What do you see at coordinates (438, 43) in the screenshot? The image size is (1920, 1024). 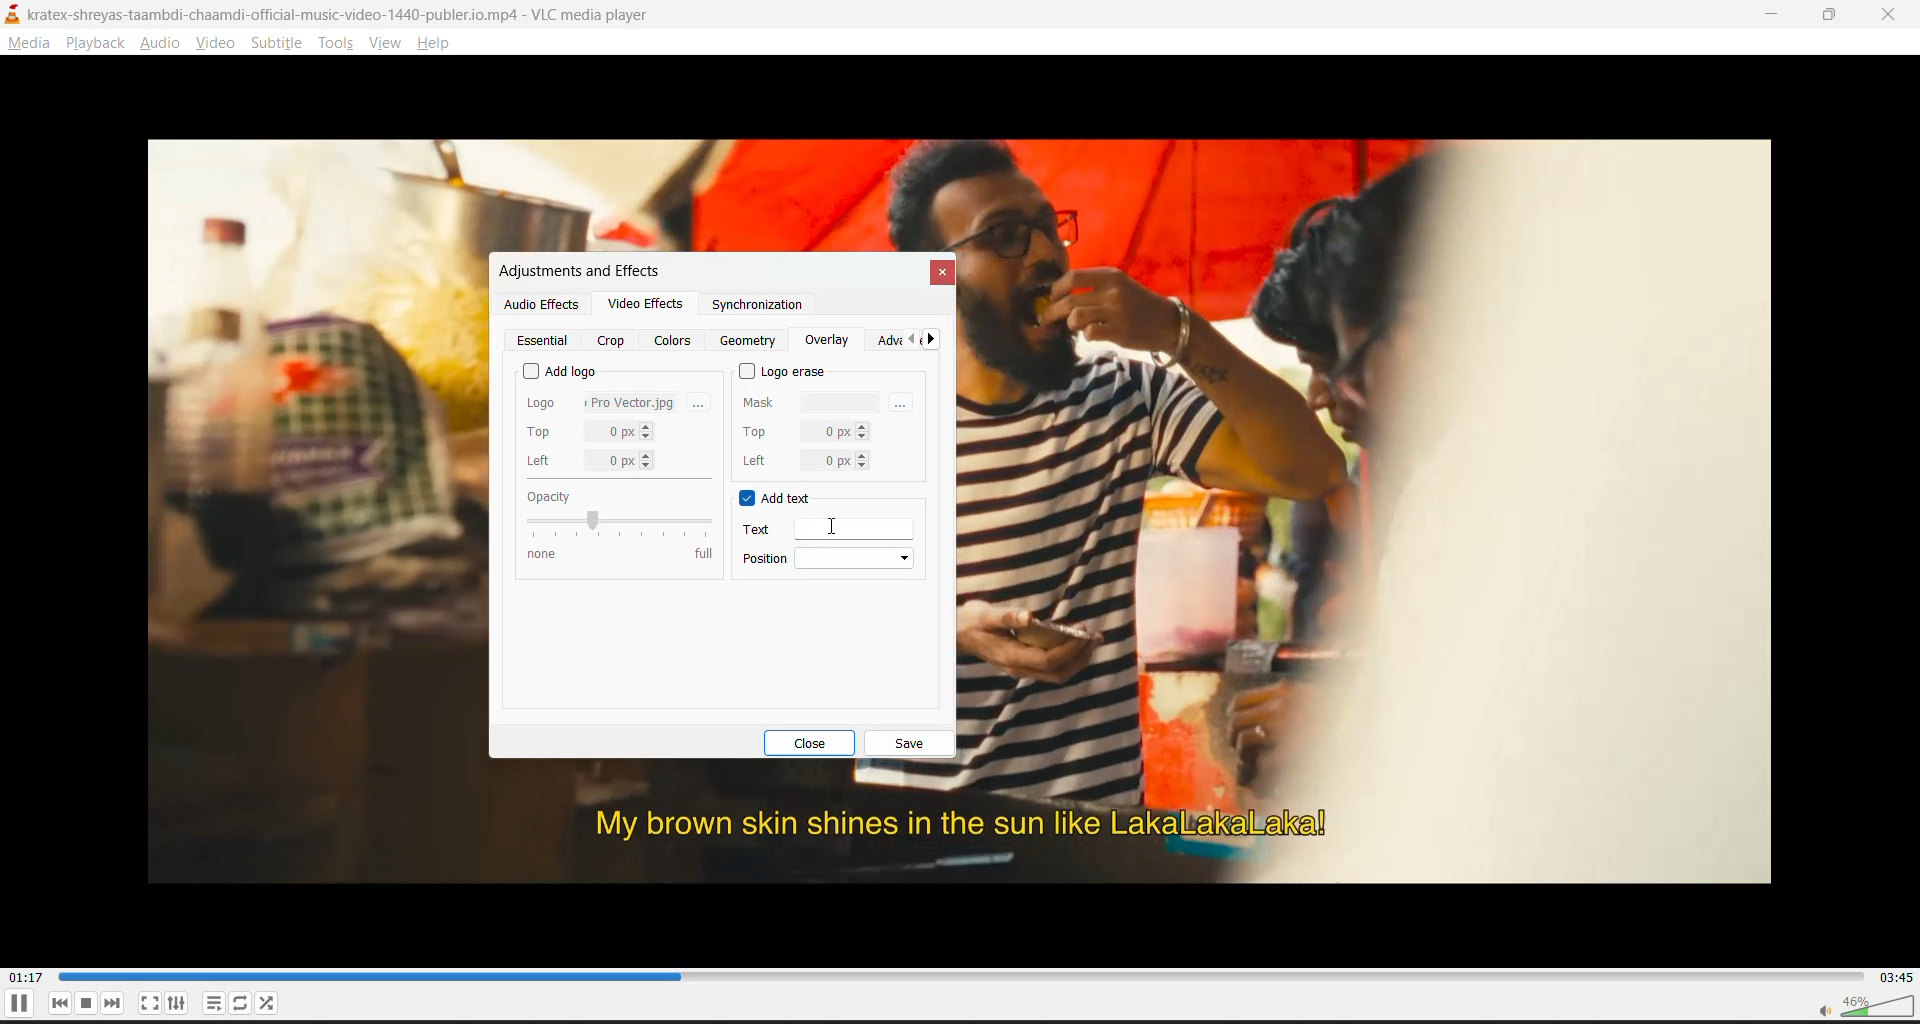 I see `help` at bounding box center [438, 43].